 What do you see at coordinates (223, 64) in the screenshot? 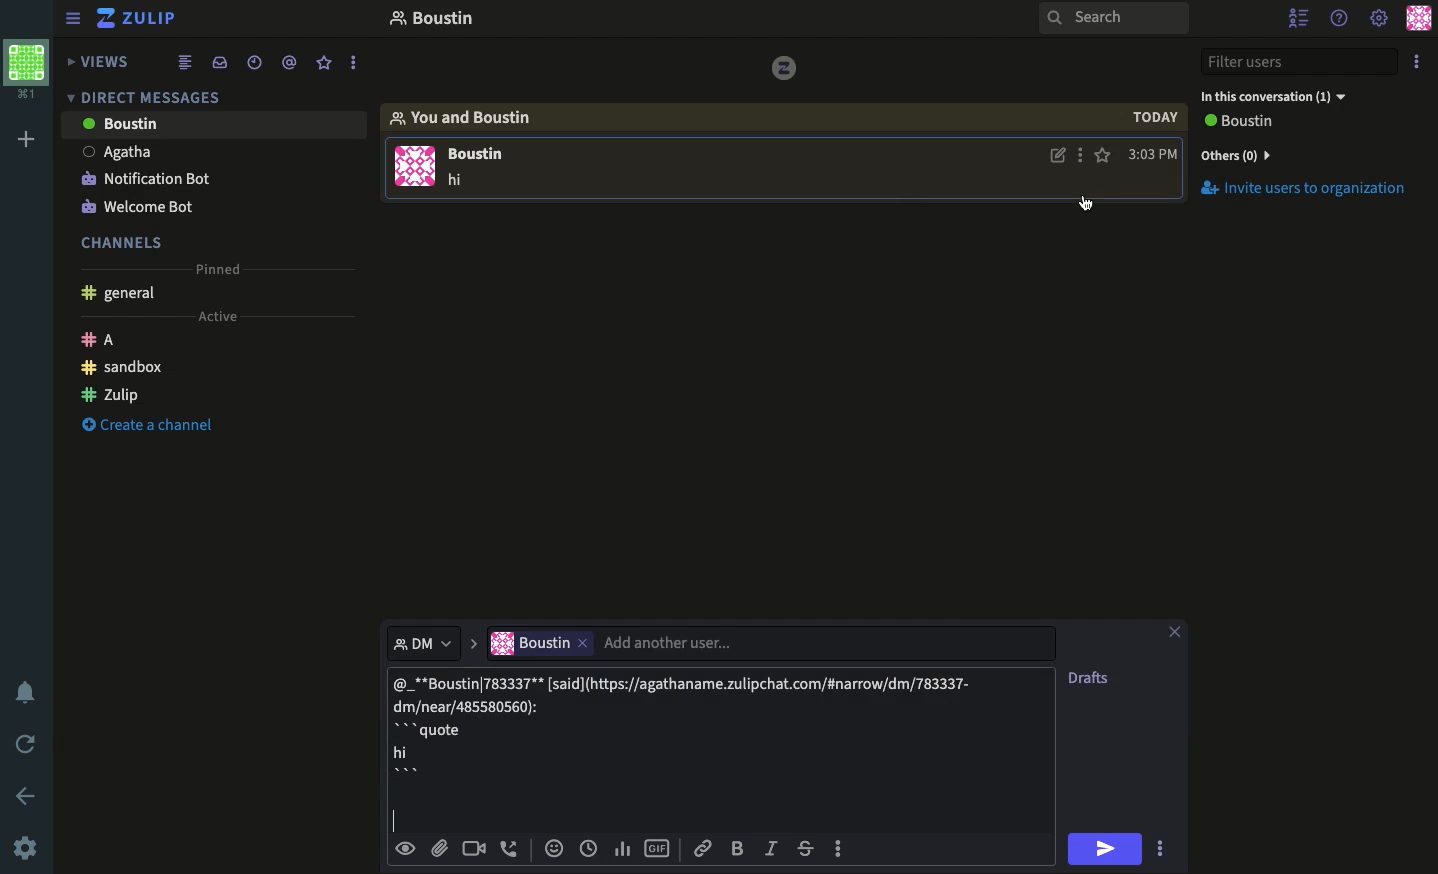
I see `Inbox` at bounding box center [223, 64].